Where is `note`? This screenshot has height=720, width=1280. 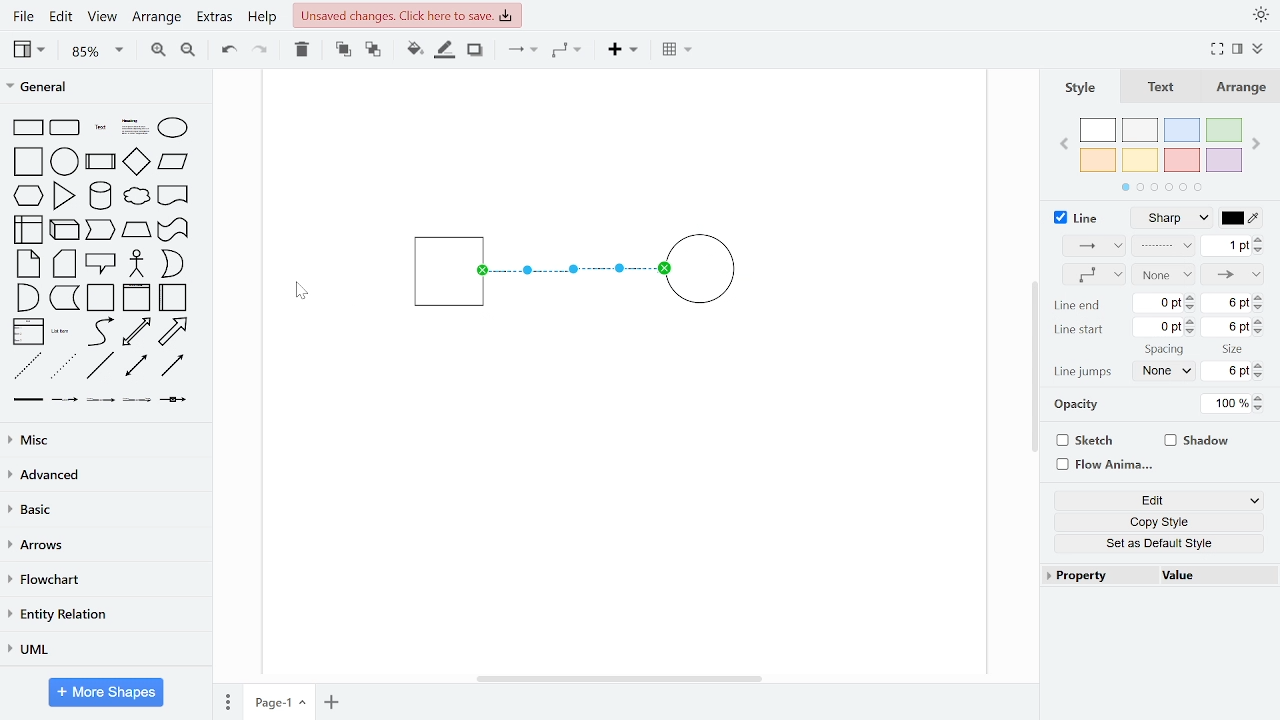 note is located at coordinates (30, 263).